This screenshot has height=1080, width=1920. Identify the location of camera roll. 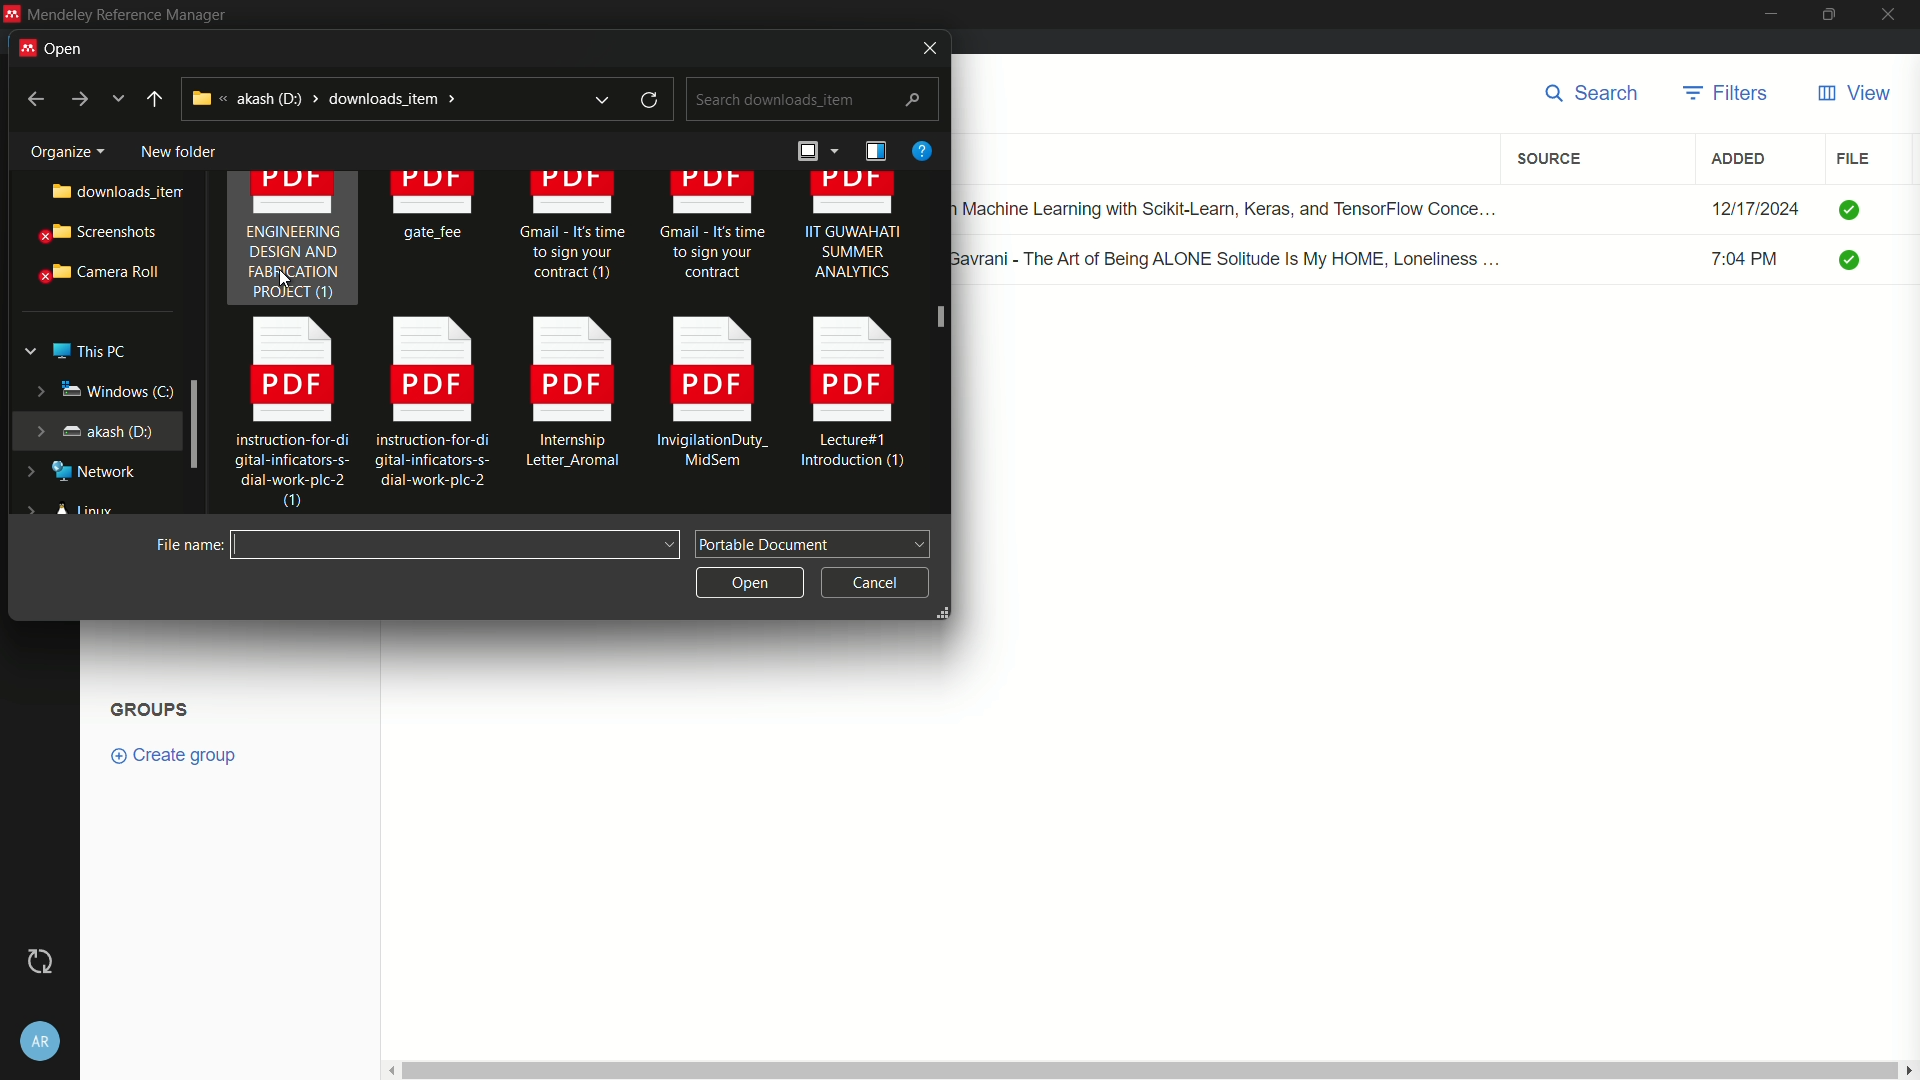
(95, 273).